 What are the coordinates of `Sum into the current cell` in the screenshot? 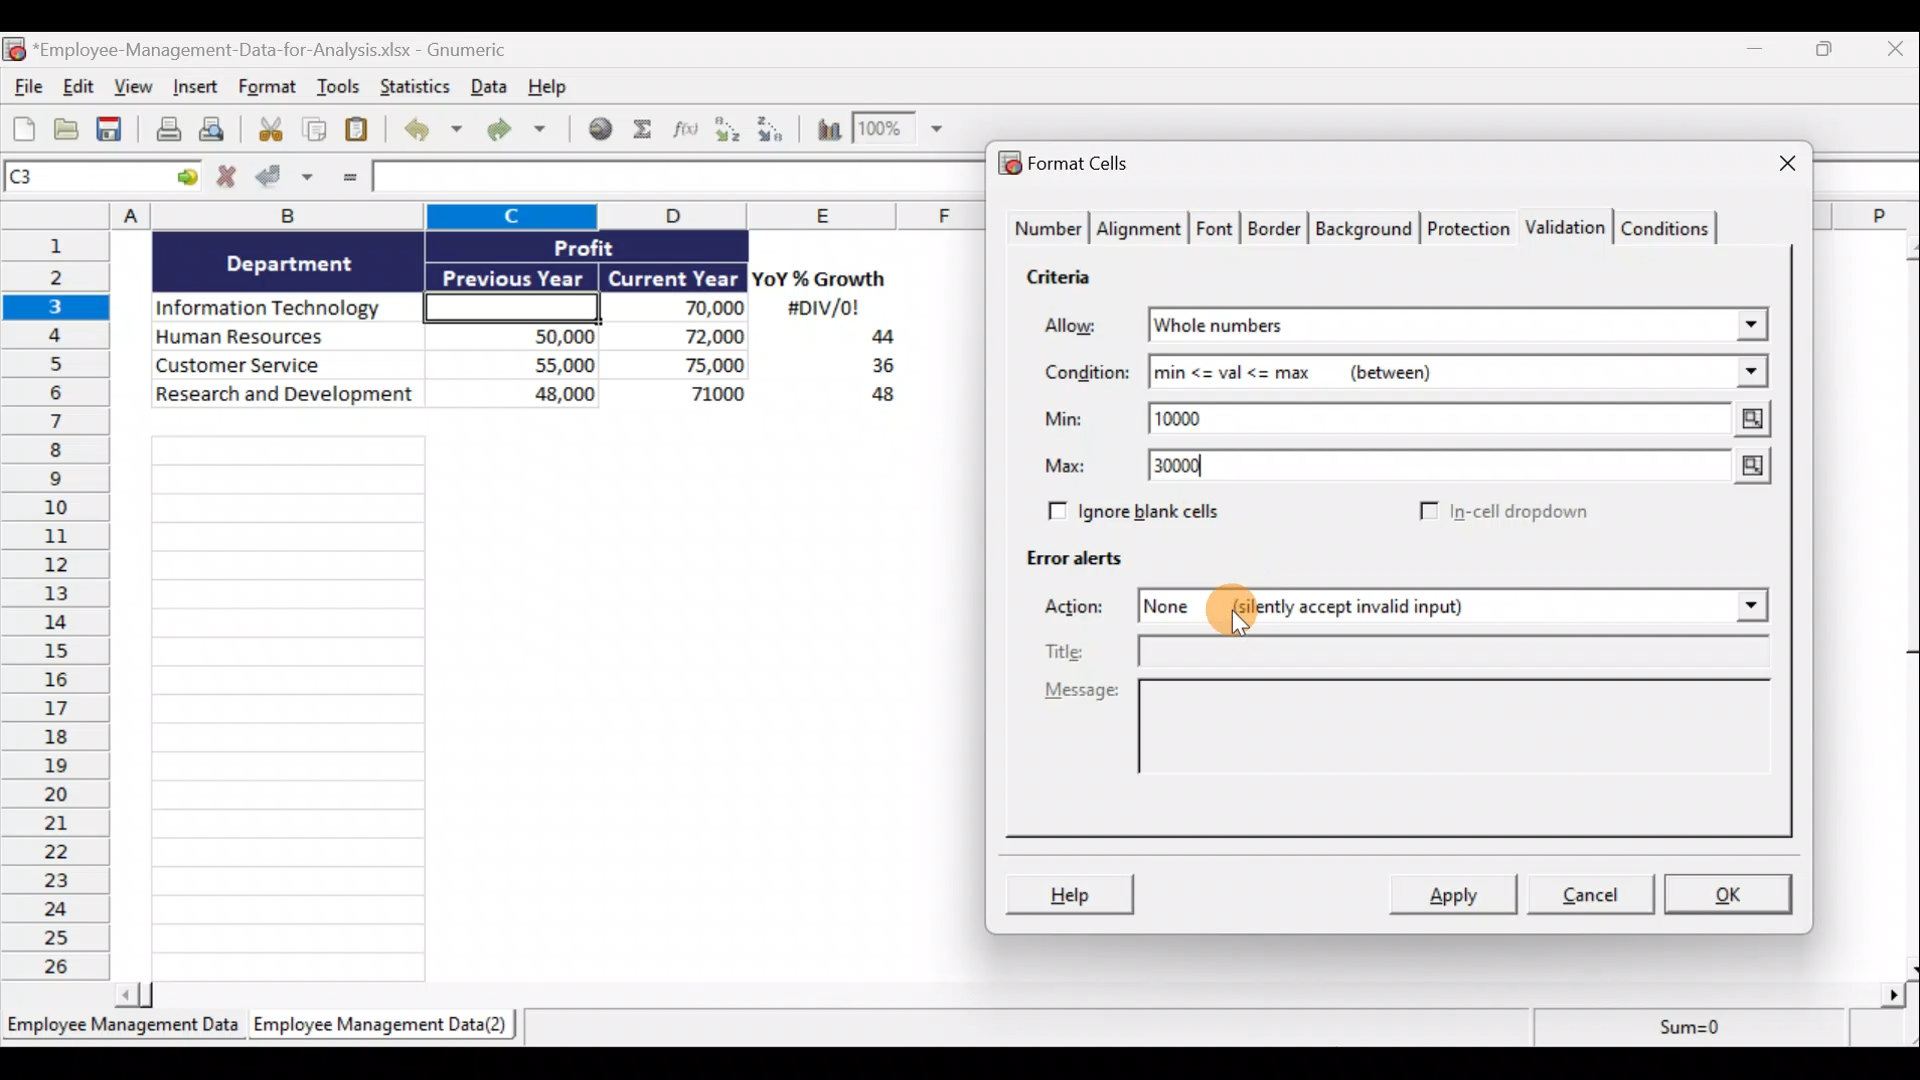 It's located at (645, 131).